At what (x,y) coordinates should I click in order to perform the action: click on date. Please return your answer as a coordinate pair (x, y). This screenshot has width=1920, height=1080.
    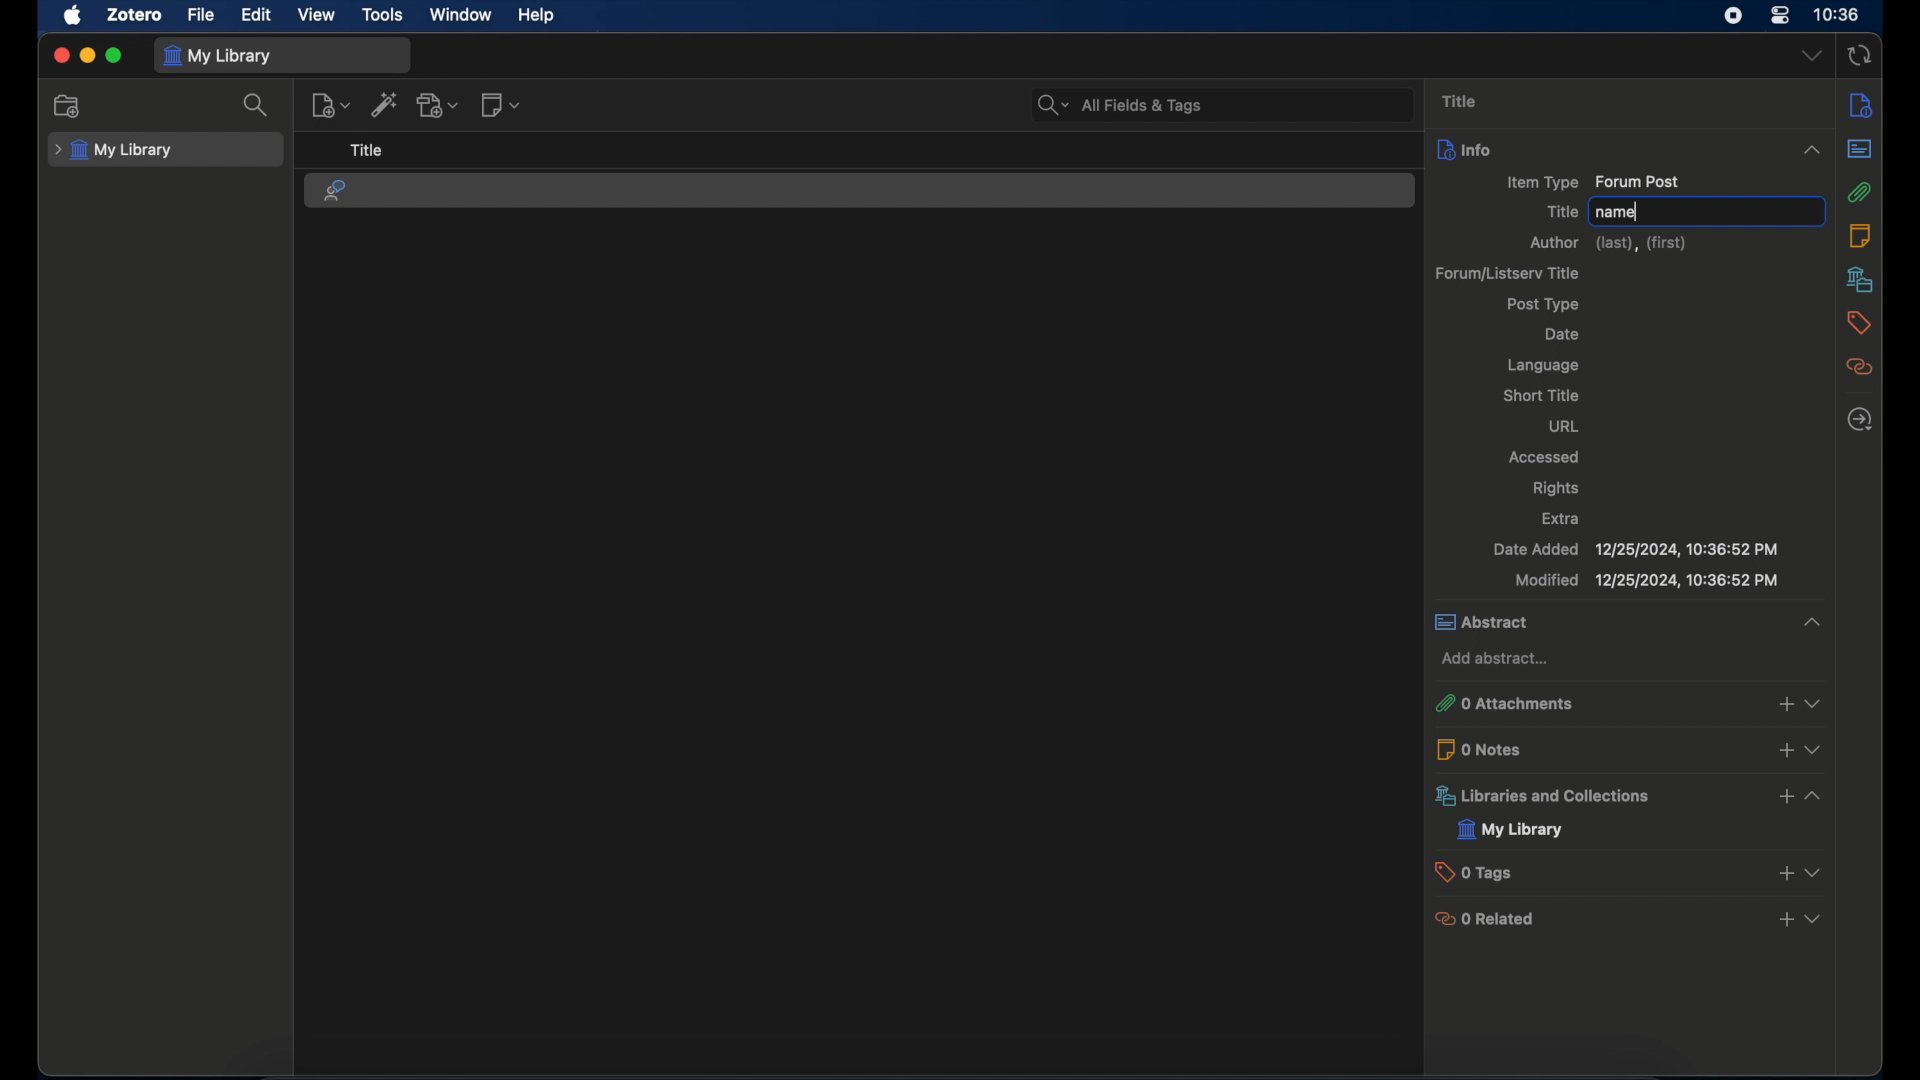
    Looking at the image, I should click on (1565, 333).